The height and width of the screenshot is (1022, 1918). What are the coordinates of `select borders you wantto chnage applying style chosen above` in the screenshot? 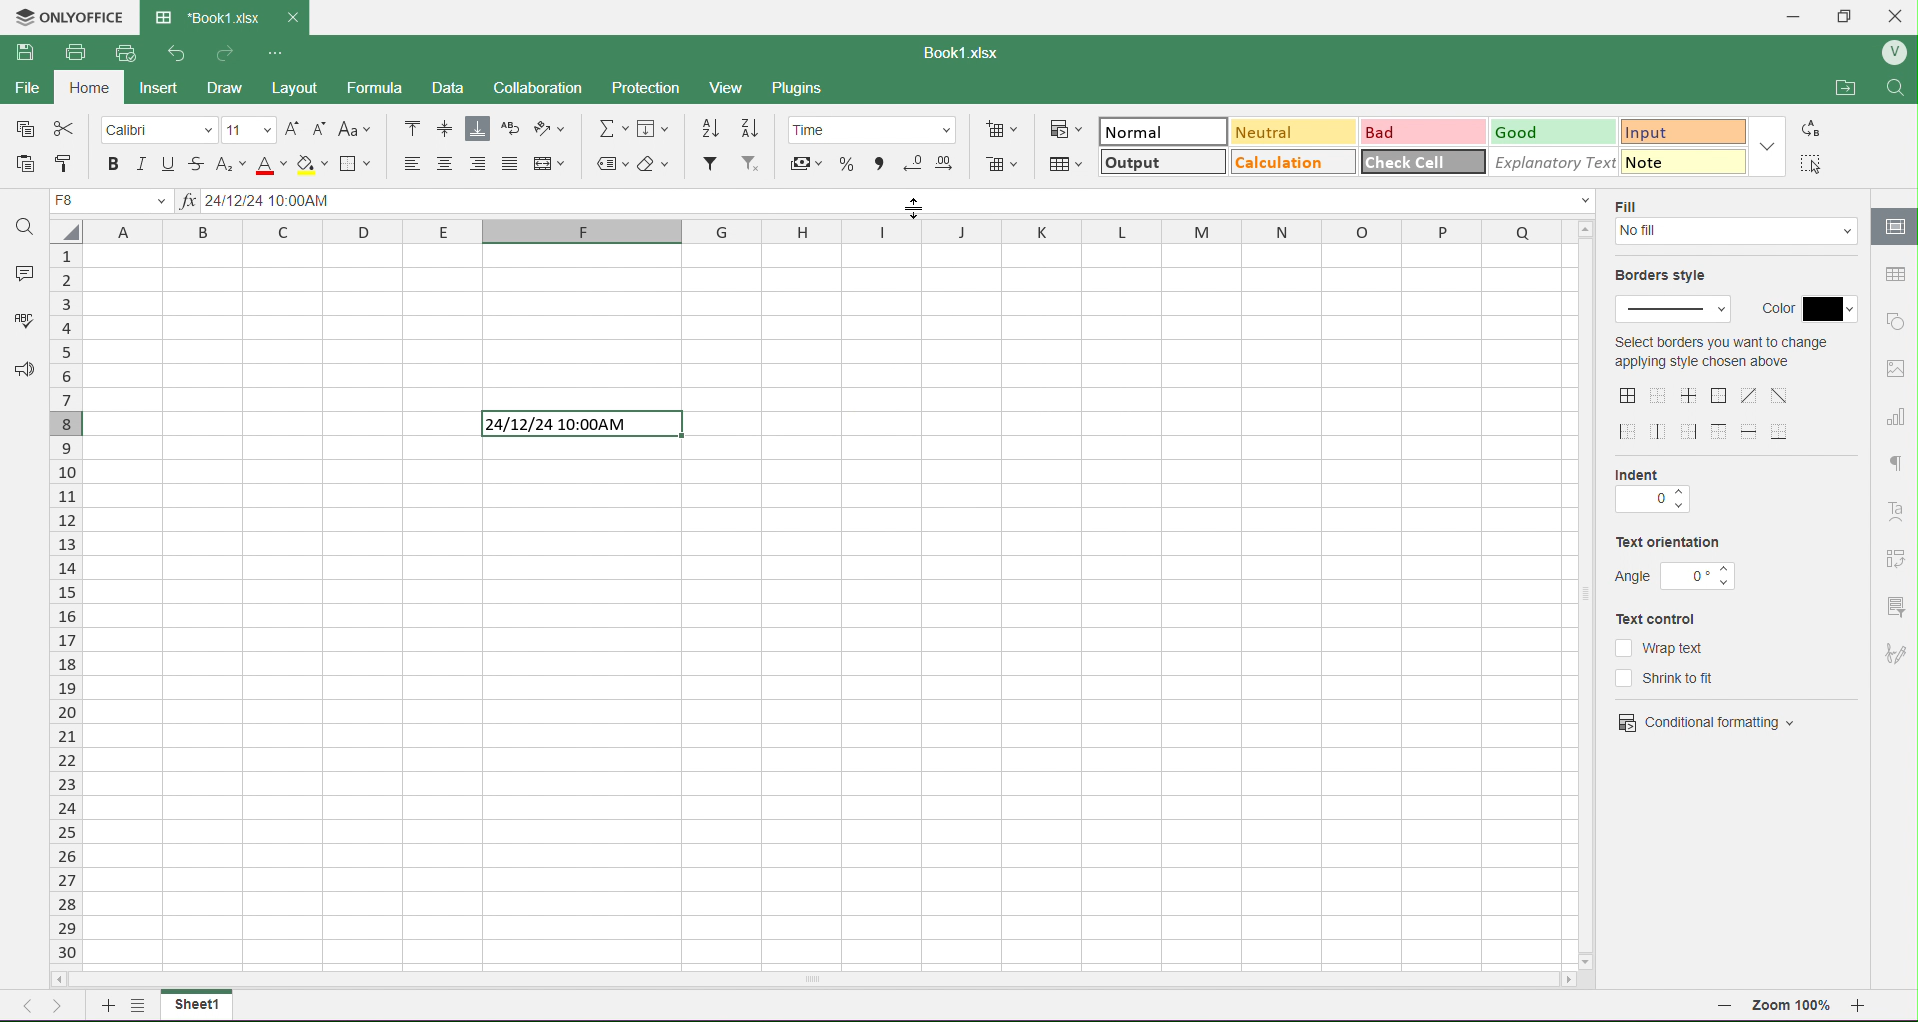 It's located at (1720, 356).